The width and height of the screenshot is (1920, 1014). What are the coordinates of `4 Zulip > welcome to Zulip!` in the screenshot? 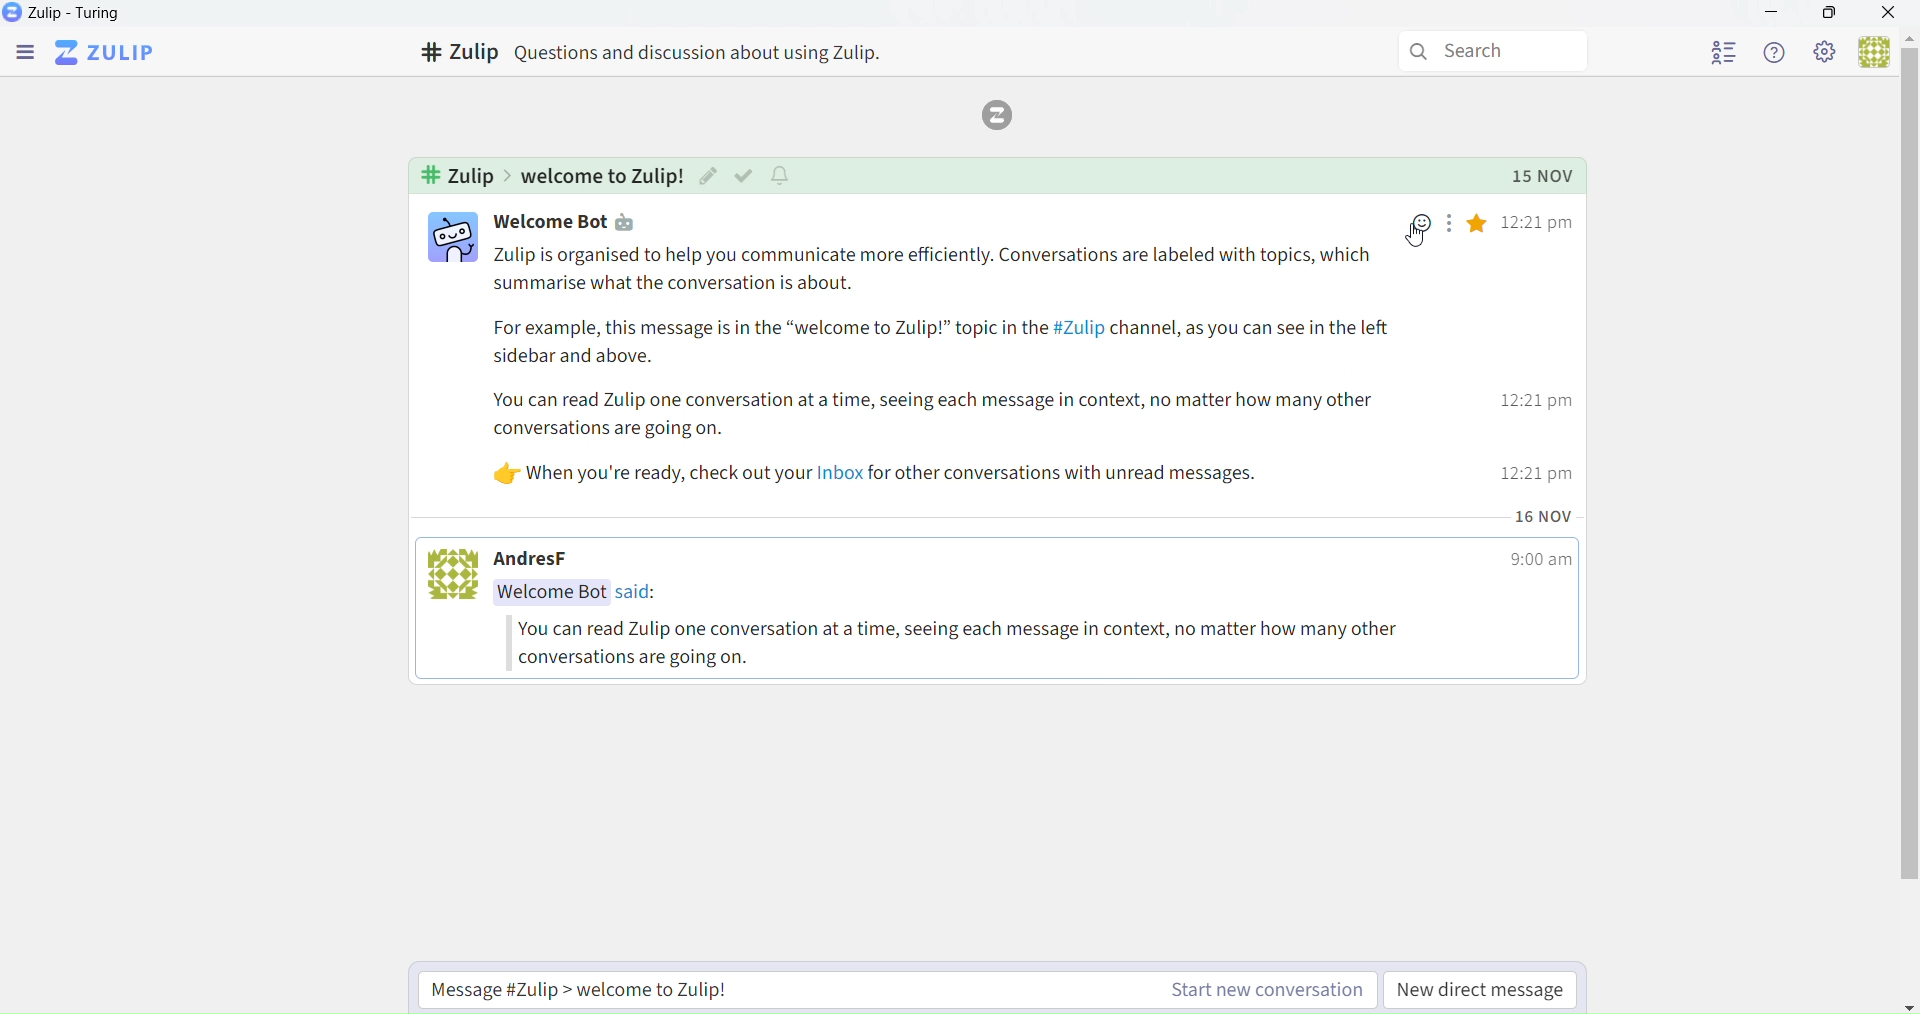 It's located at (547, 175).